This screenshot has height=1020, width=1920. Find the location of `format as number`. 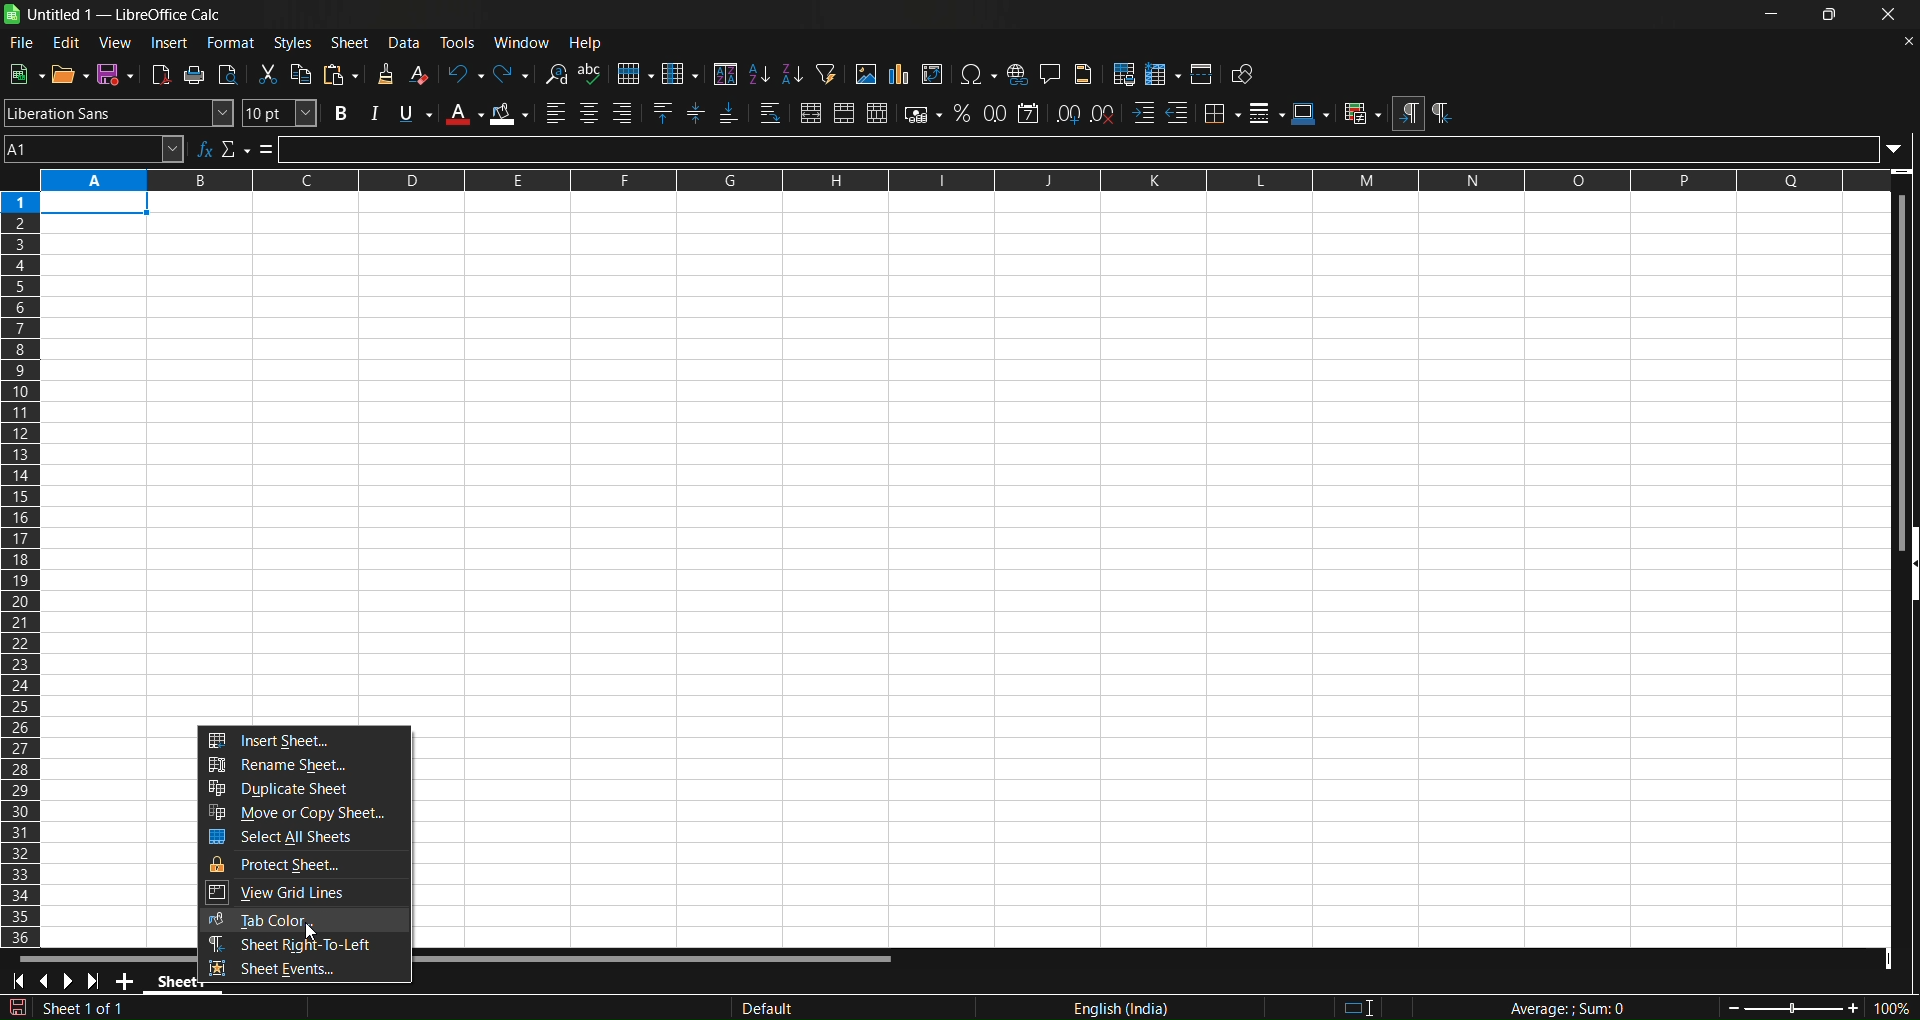

format as number is located at coordinates (997, 113).